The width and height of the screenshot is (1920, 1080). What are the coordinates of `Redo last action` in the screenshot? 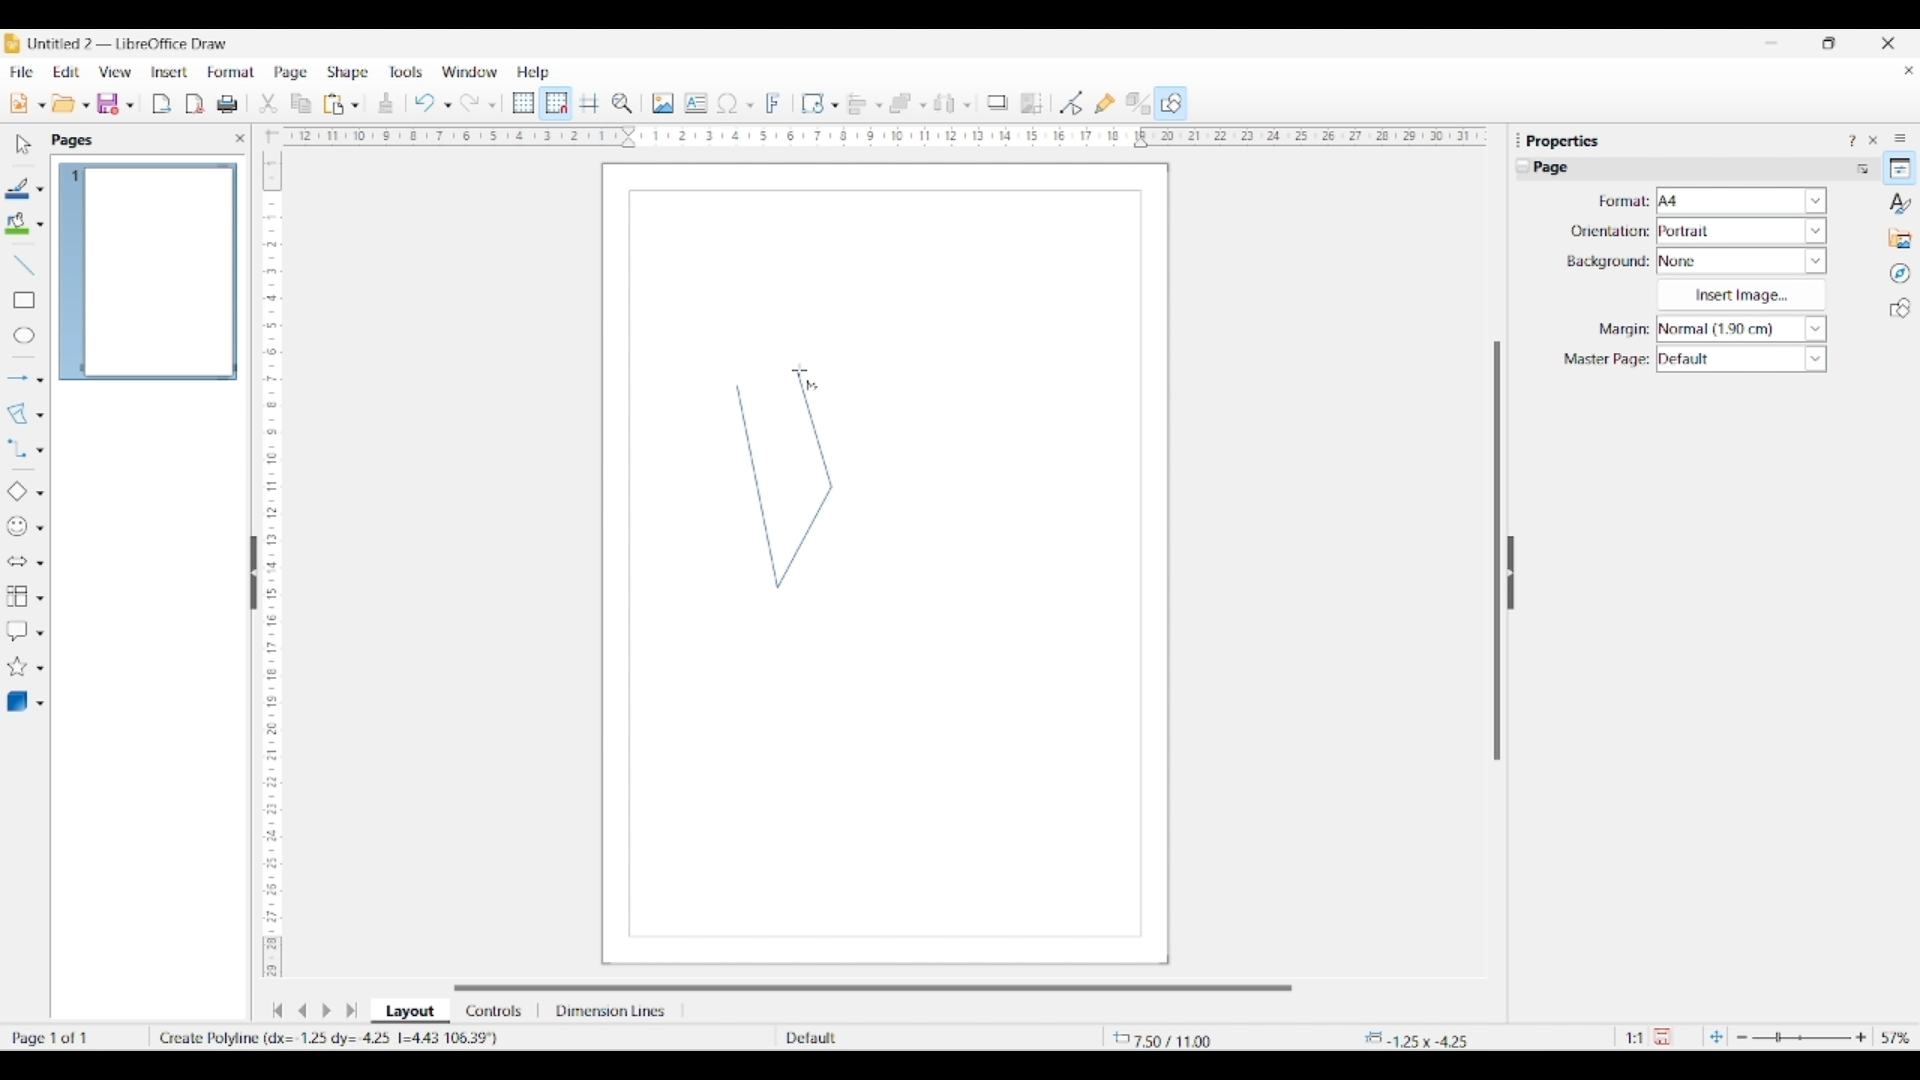 It's located at (470, 103).